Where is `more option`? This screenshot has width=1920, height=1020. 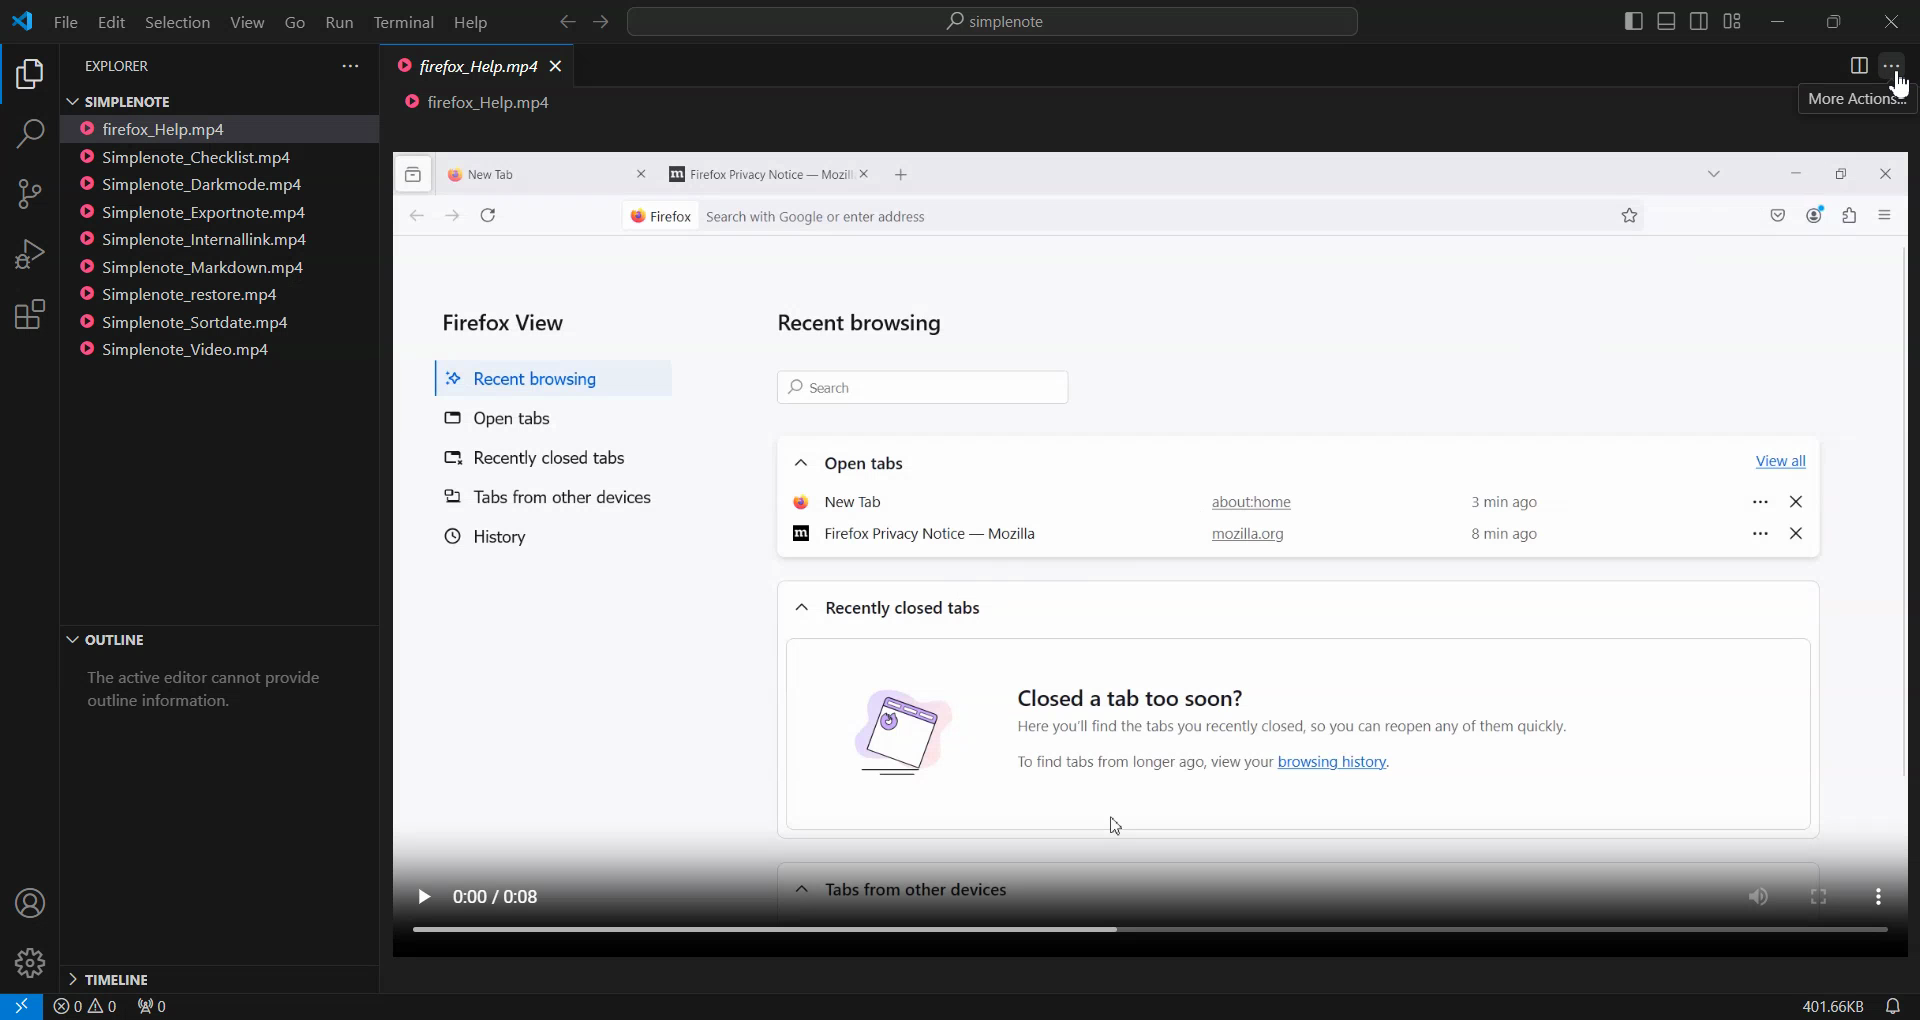 more option is located at coordinates (1875, 898).